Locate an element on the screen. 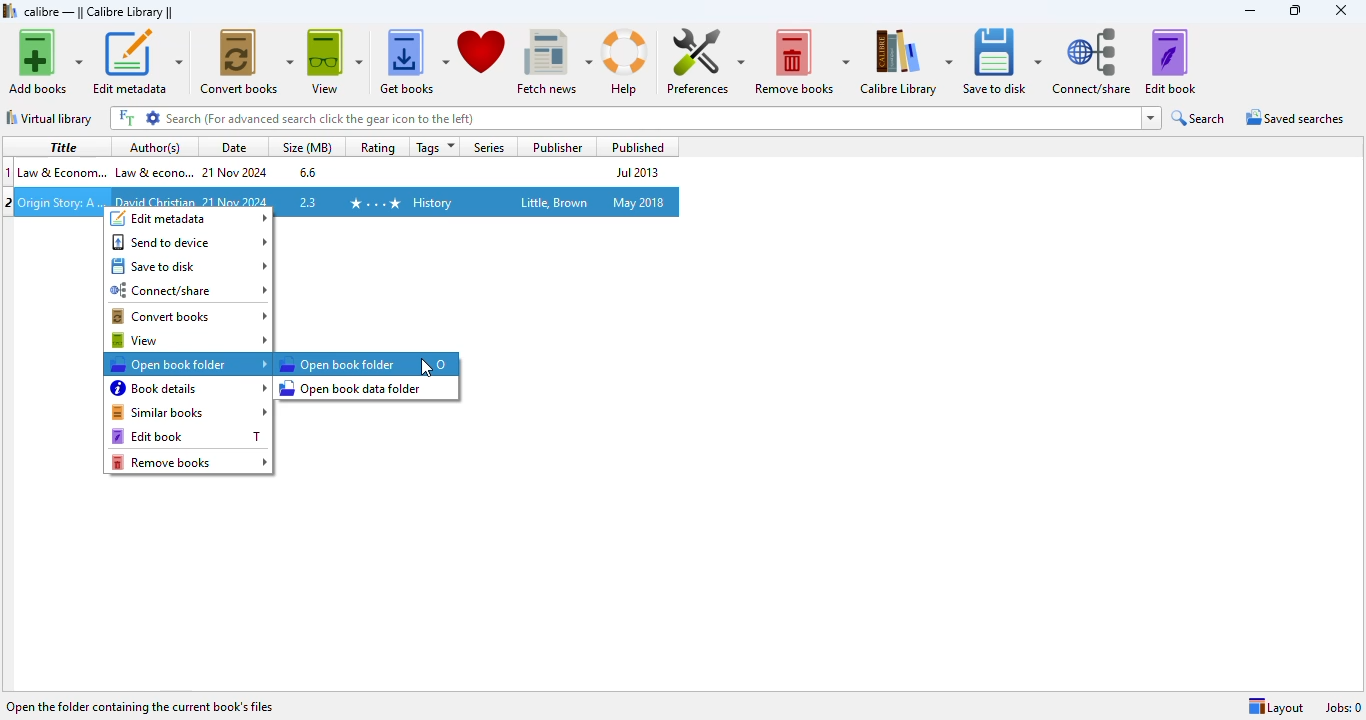 This screenshot has height=720, width=1366. jul 2013 is located at coordinates (634, 172).